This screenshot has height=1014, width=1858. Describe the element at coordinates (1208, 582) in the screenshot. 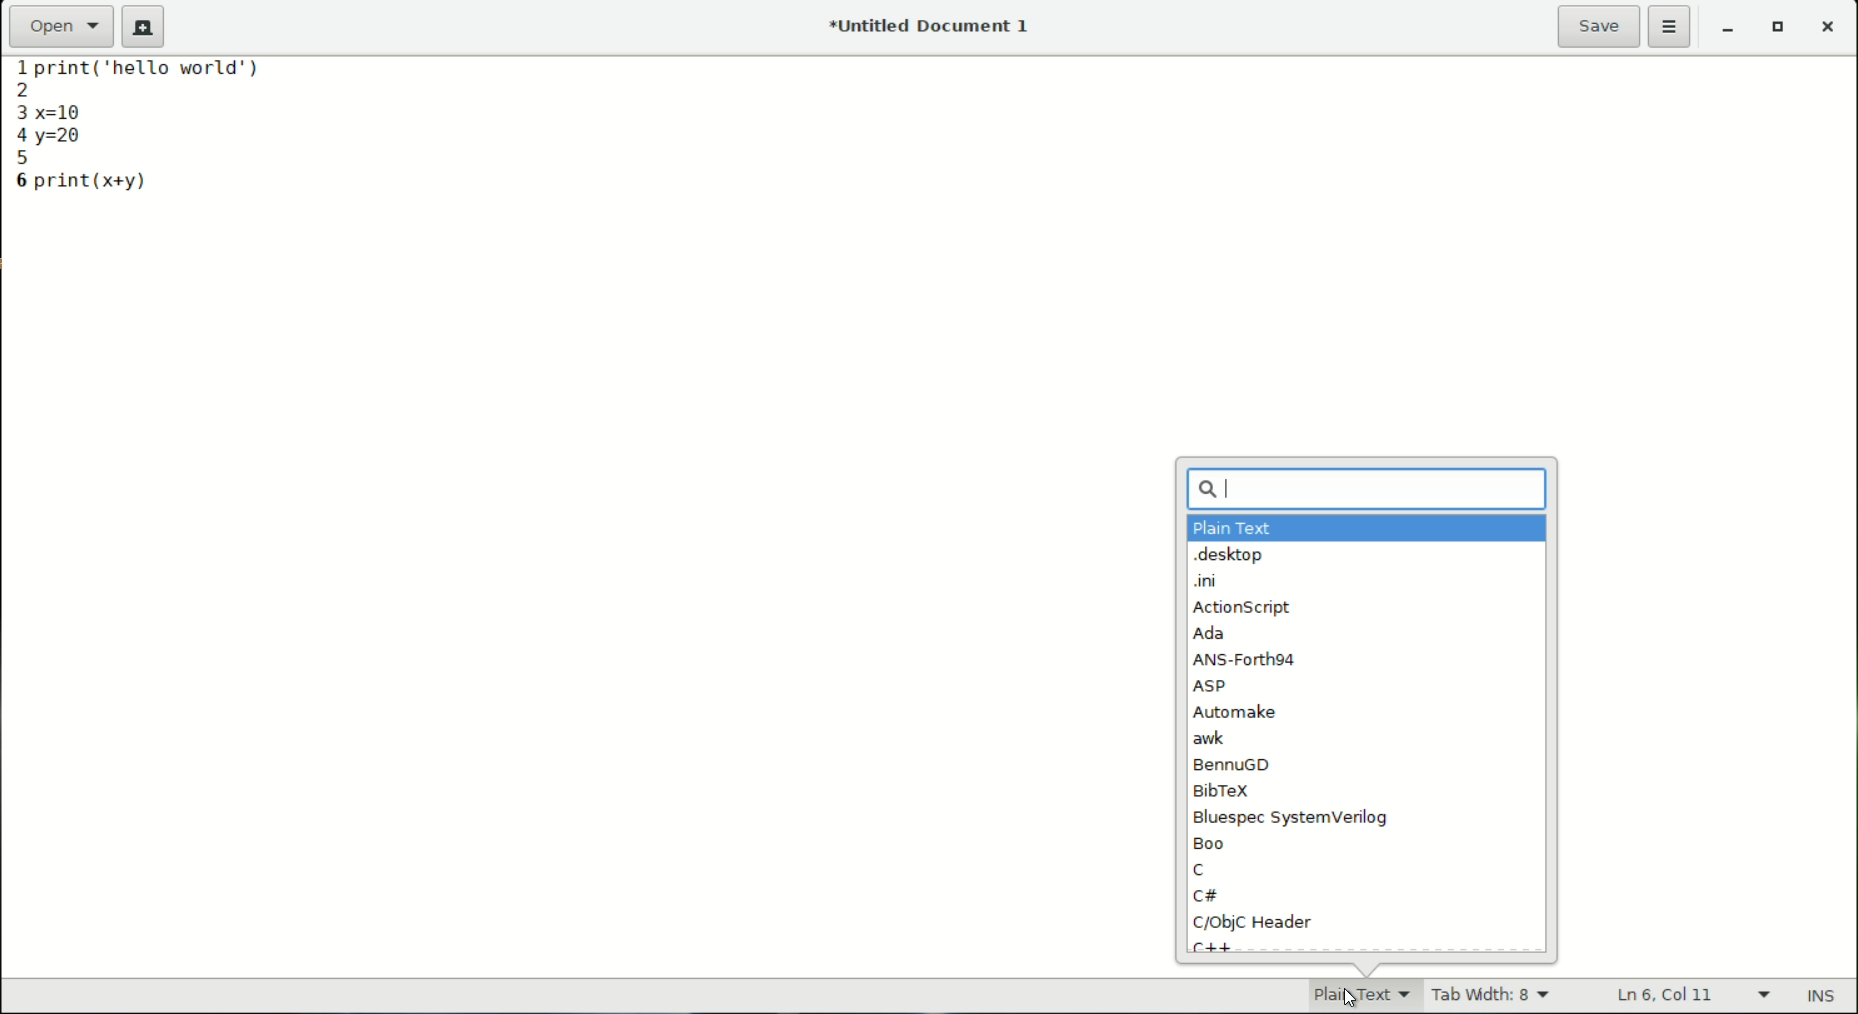

I see `.ini` at that location.